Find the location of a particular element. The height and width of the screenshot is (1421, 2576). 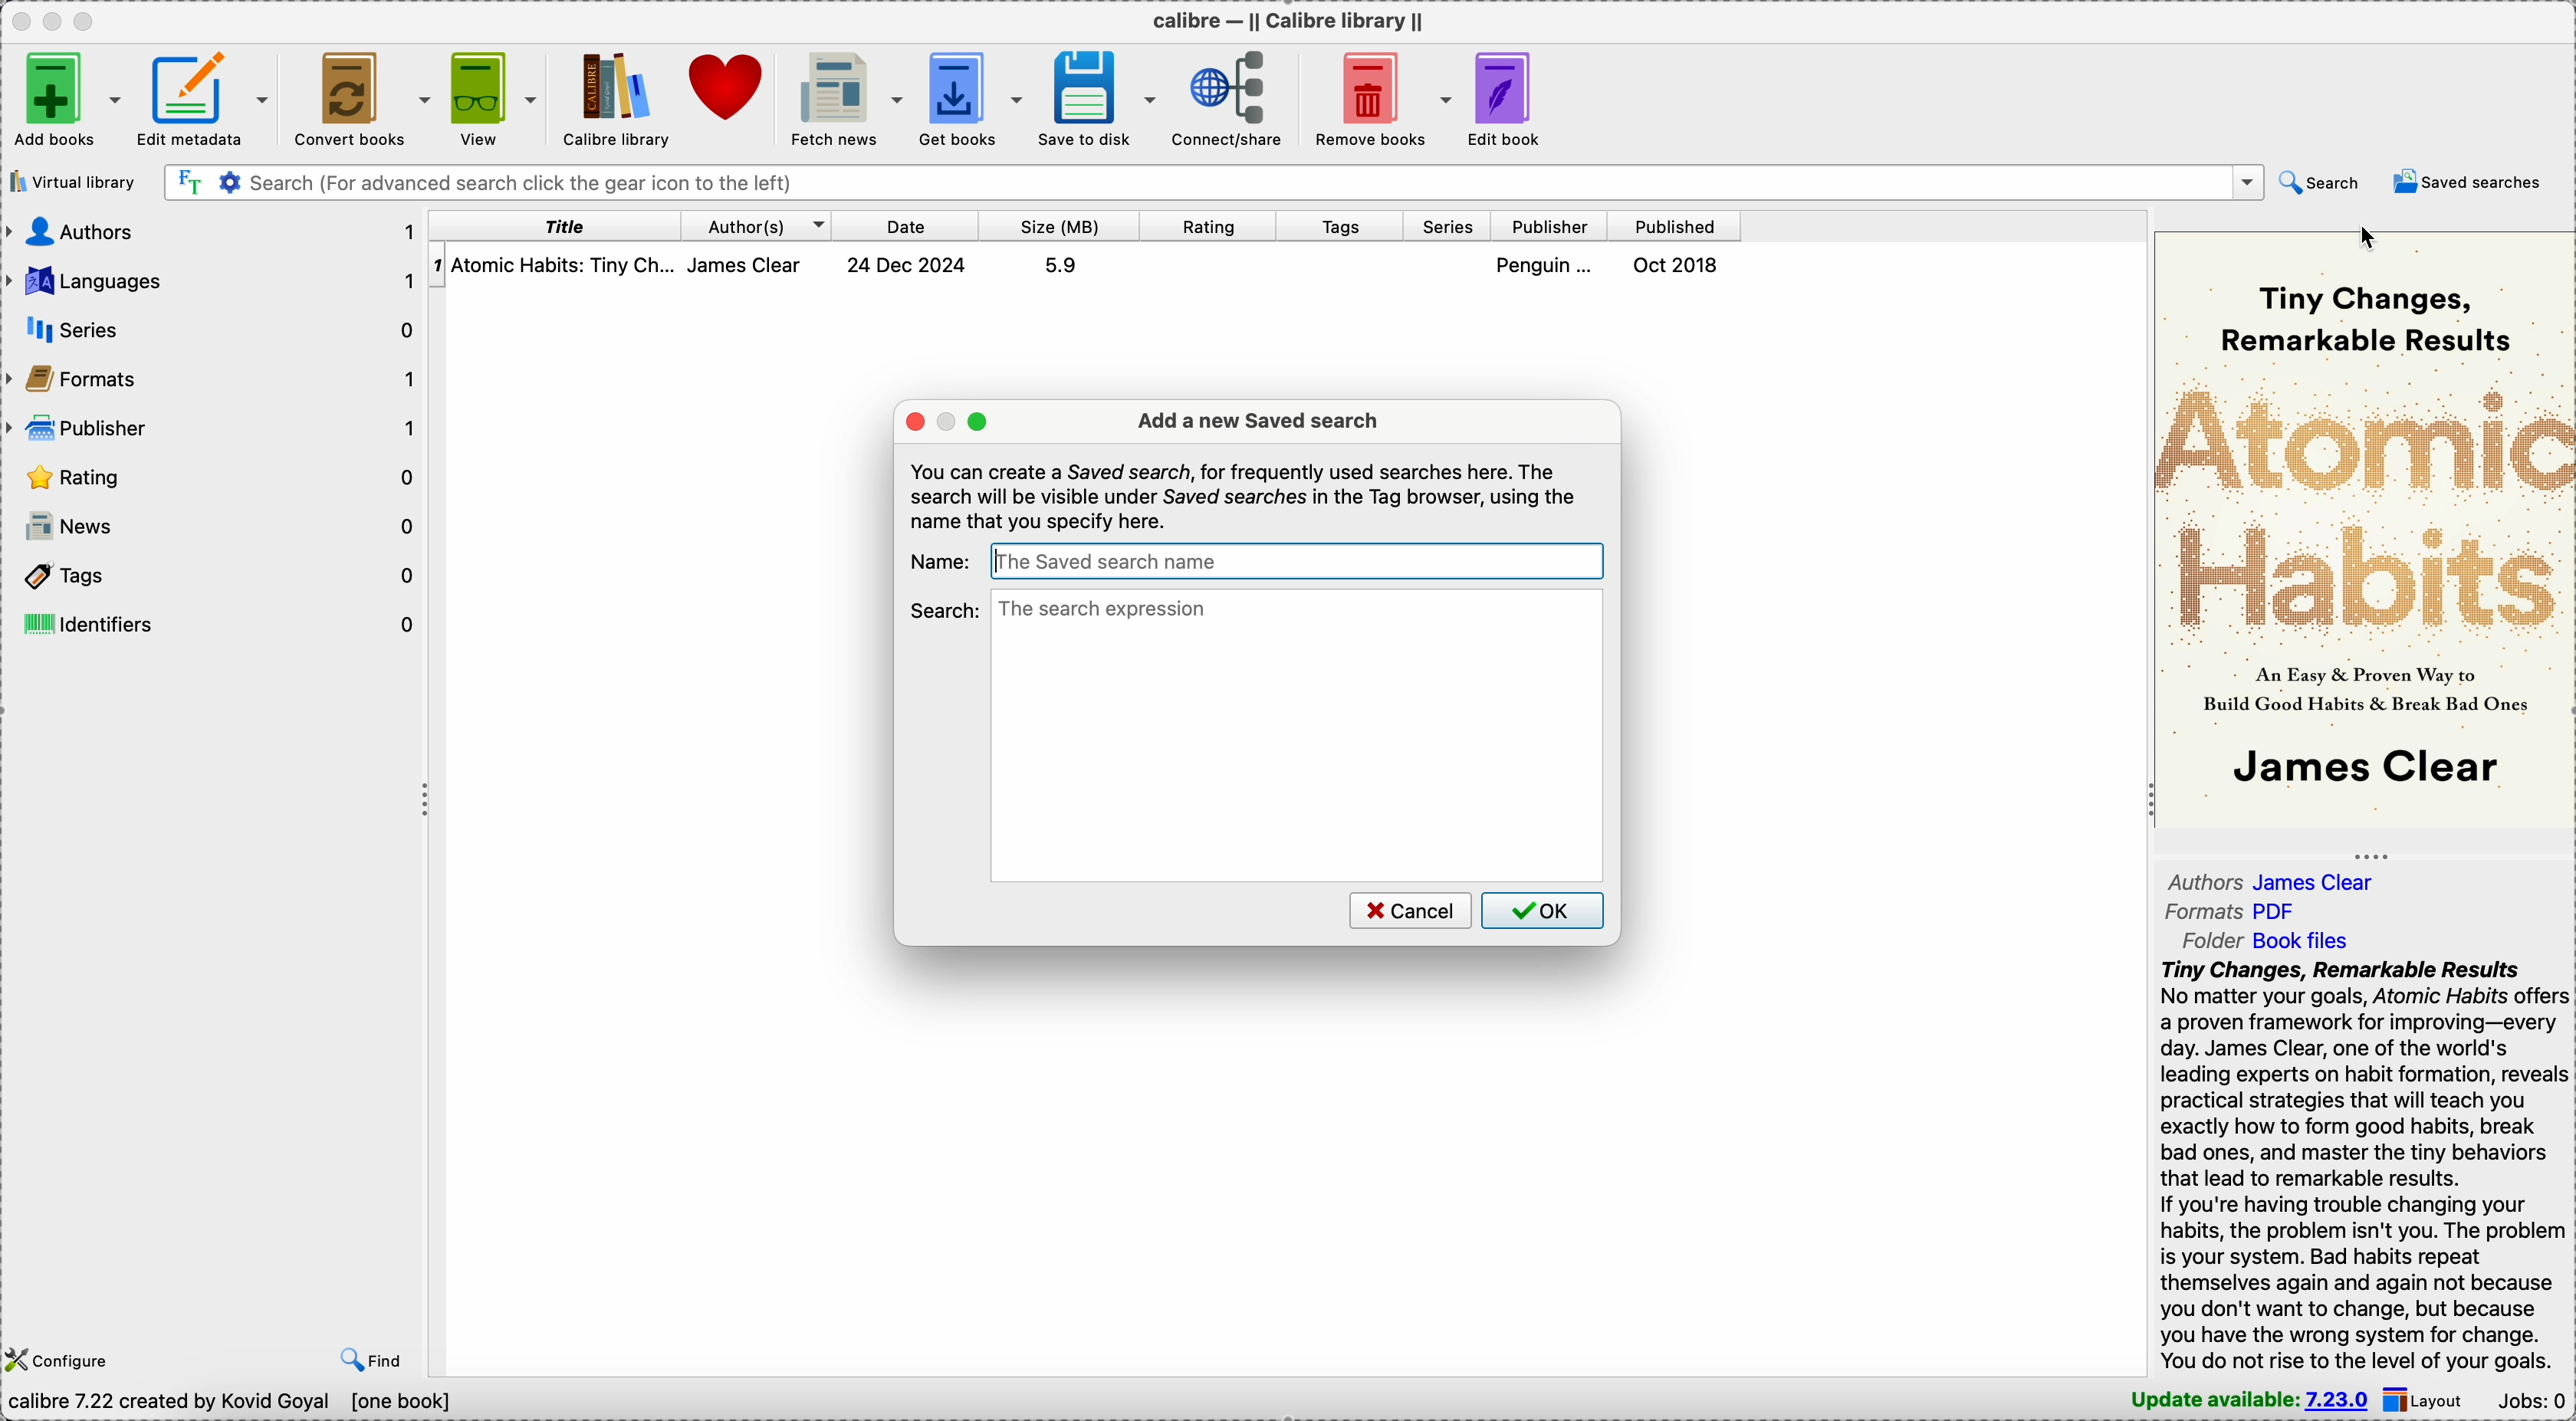

formats is located at coordinates (216, 382).